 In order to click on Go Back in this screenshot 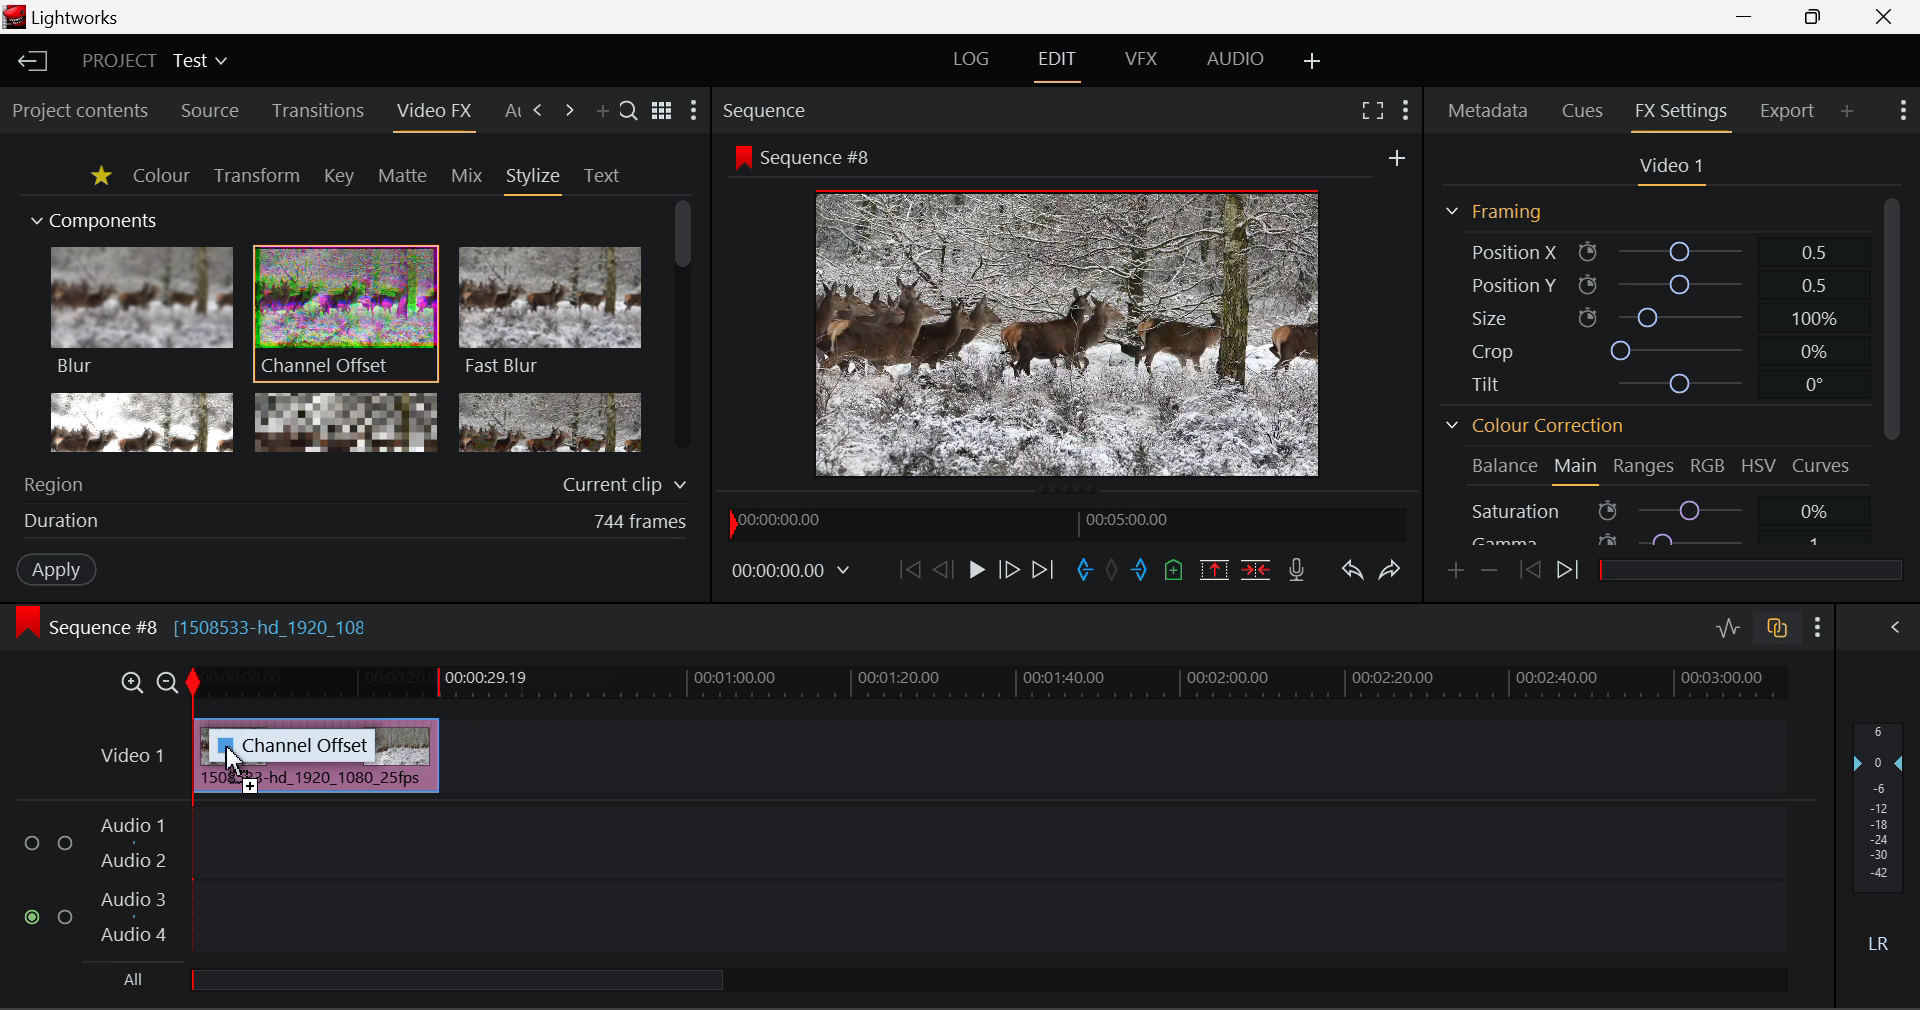, I will do `click(941, 570)`.